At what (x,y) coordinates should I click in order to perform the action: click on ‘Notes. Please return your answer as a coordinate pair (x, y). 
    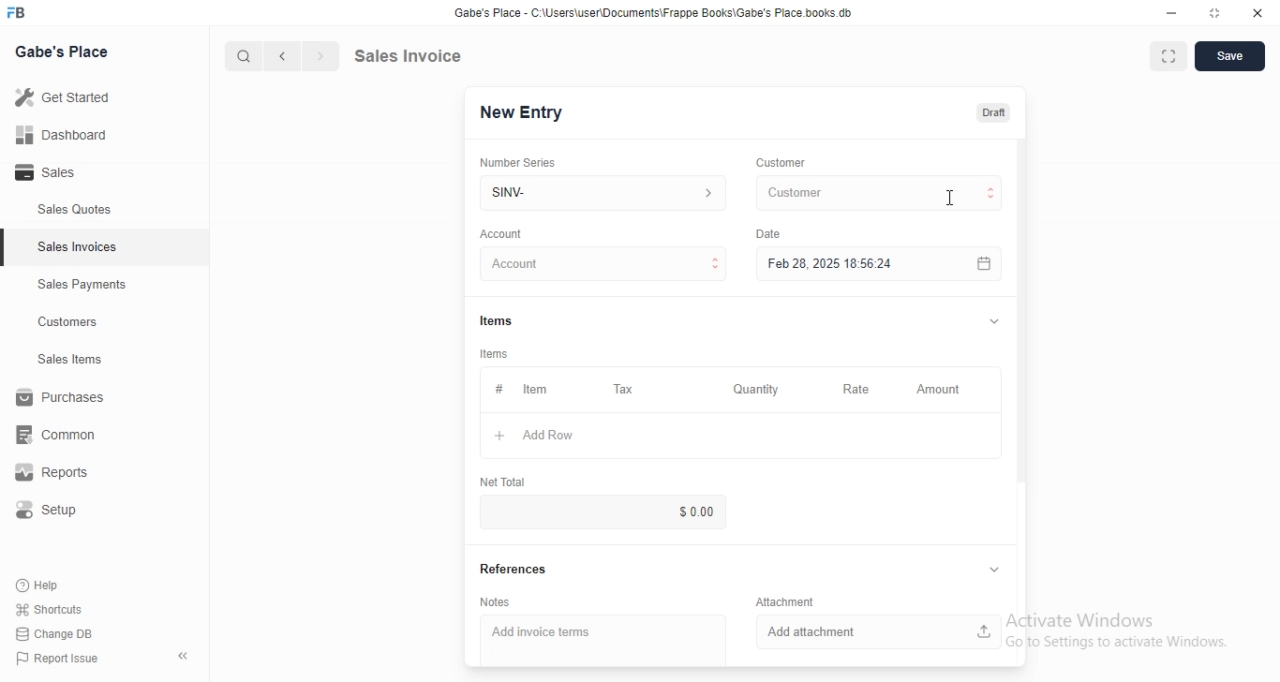
    Looking at the image, I should click on (494, 603).